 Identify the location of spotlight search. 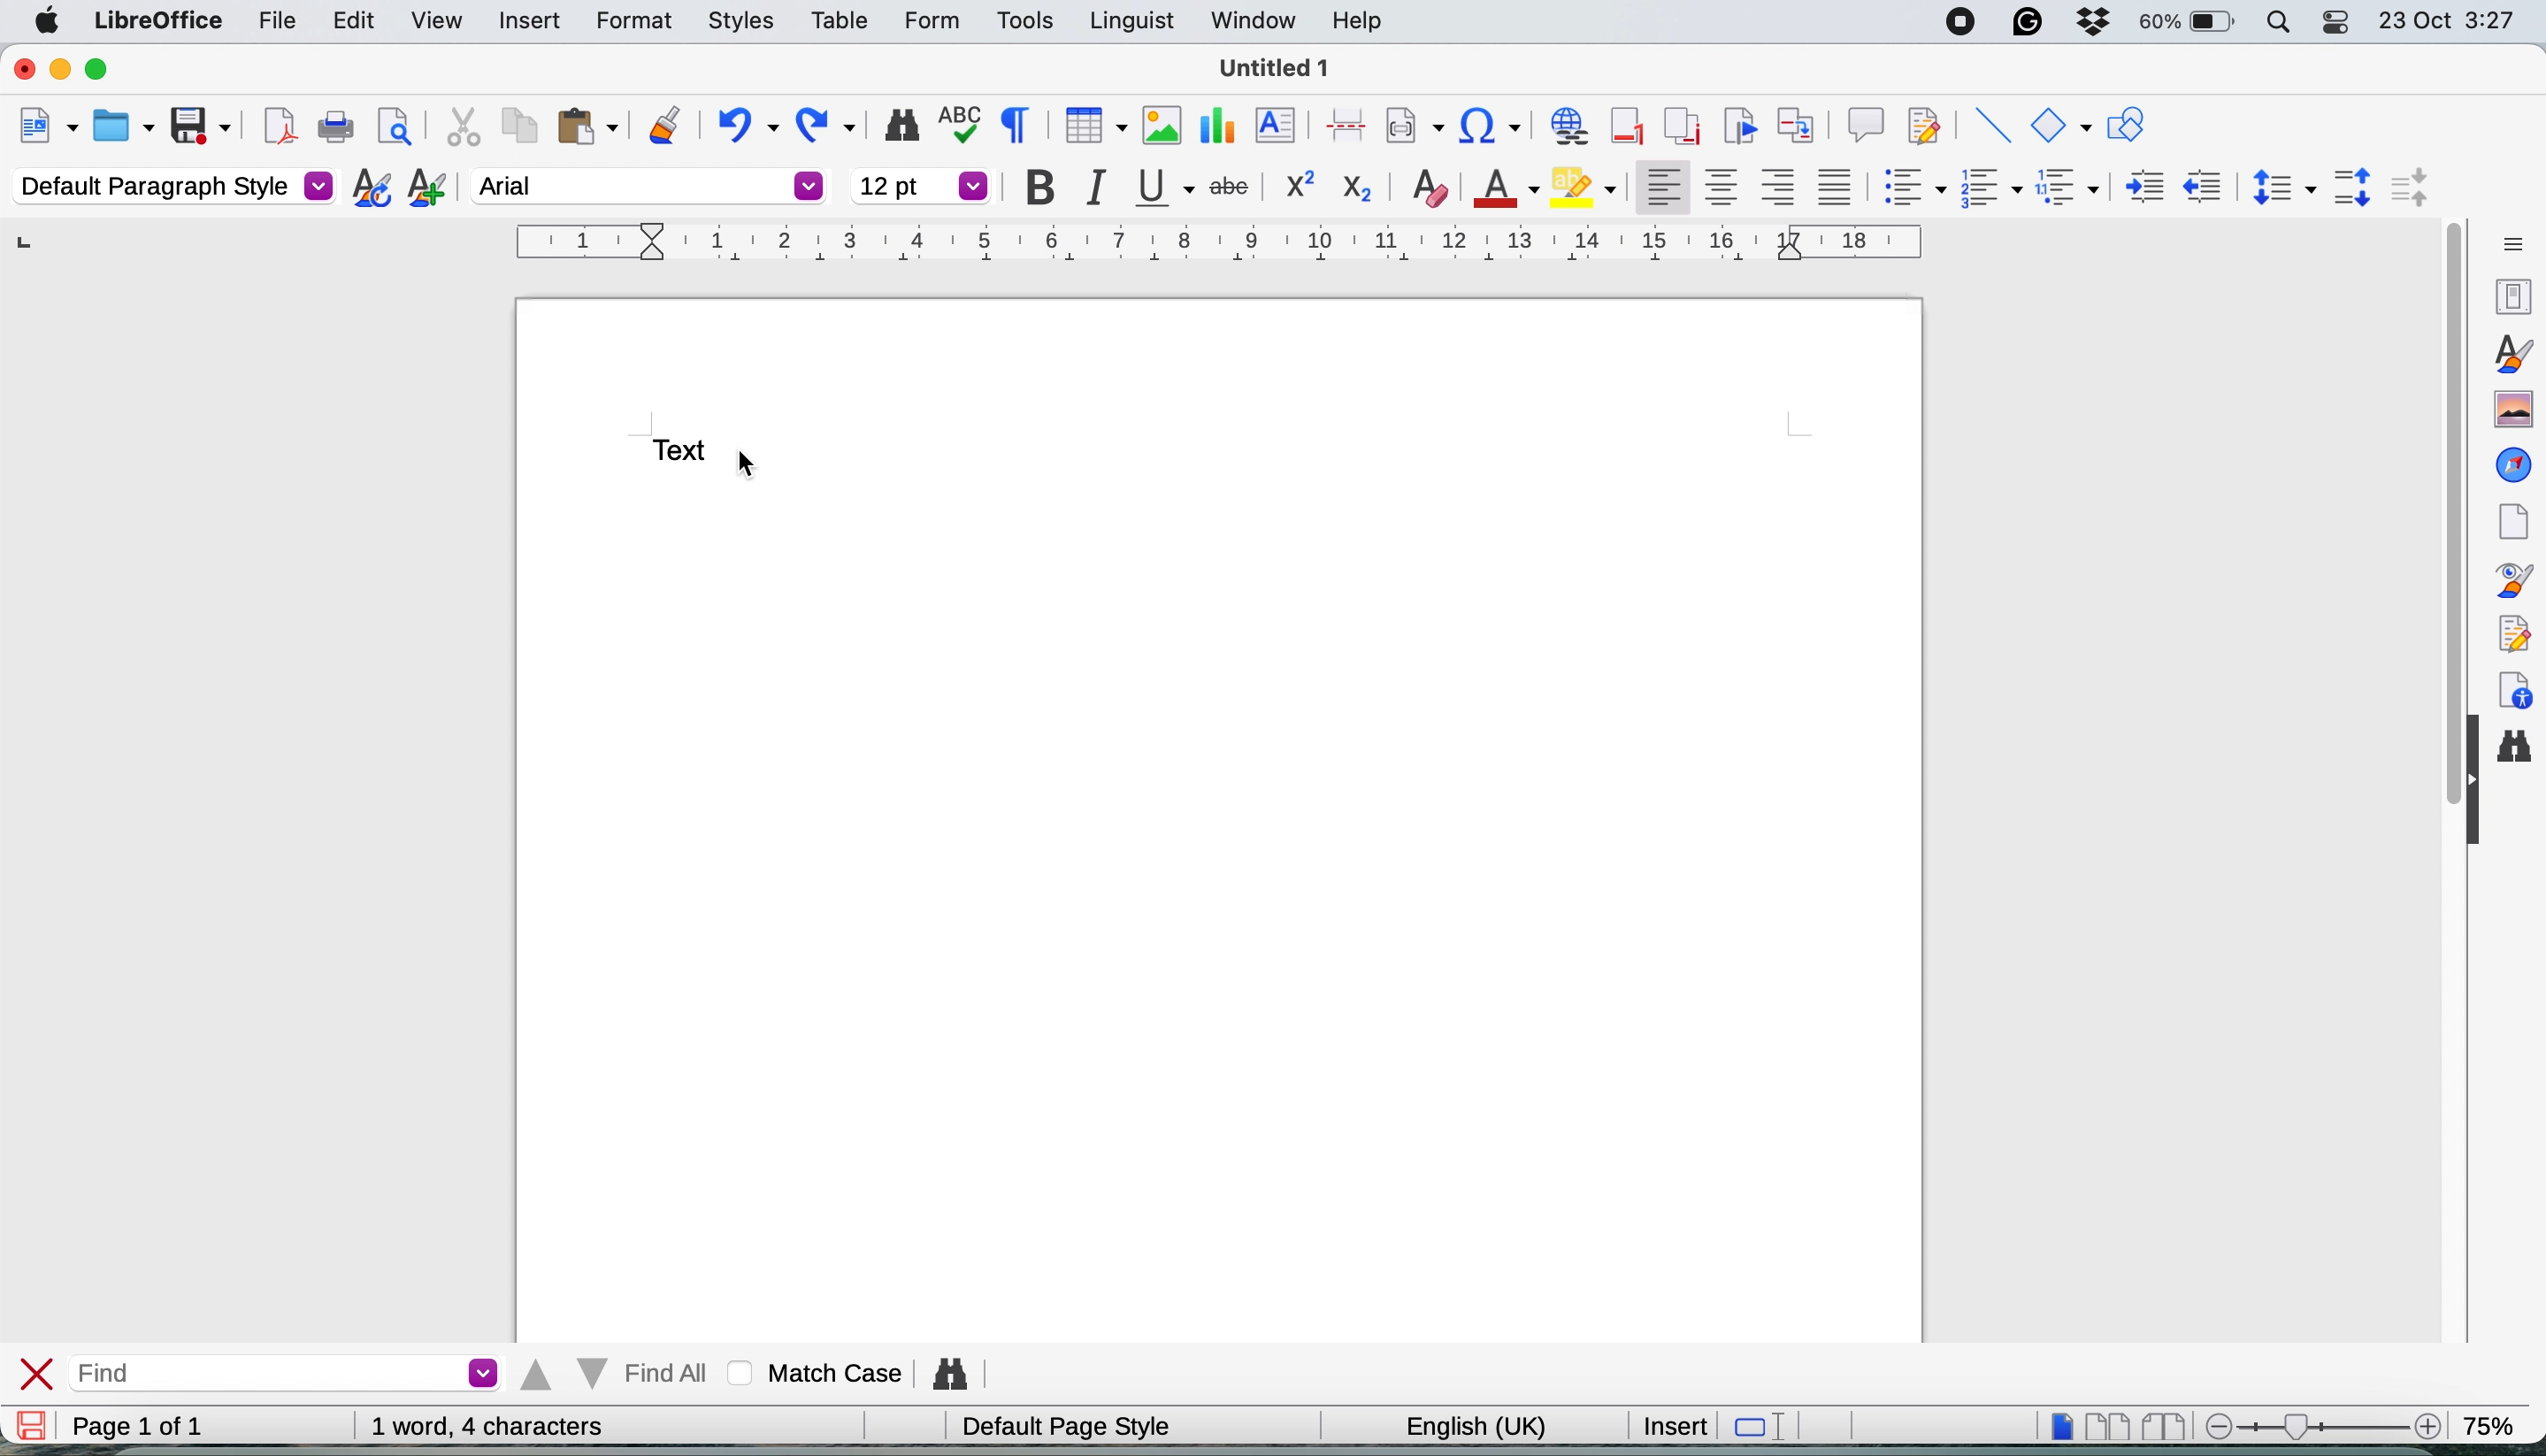
(2277, 24).